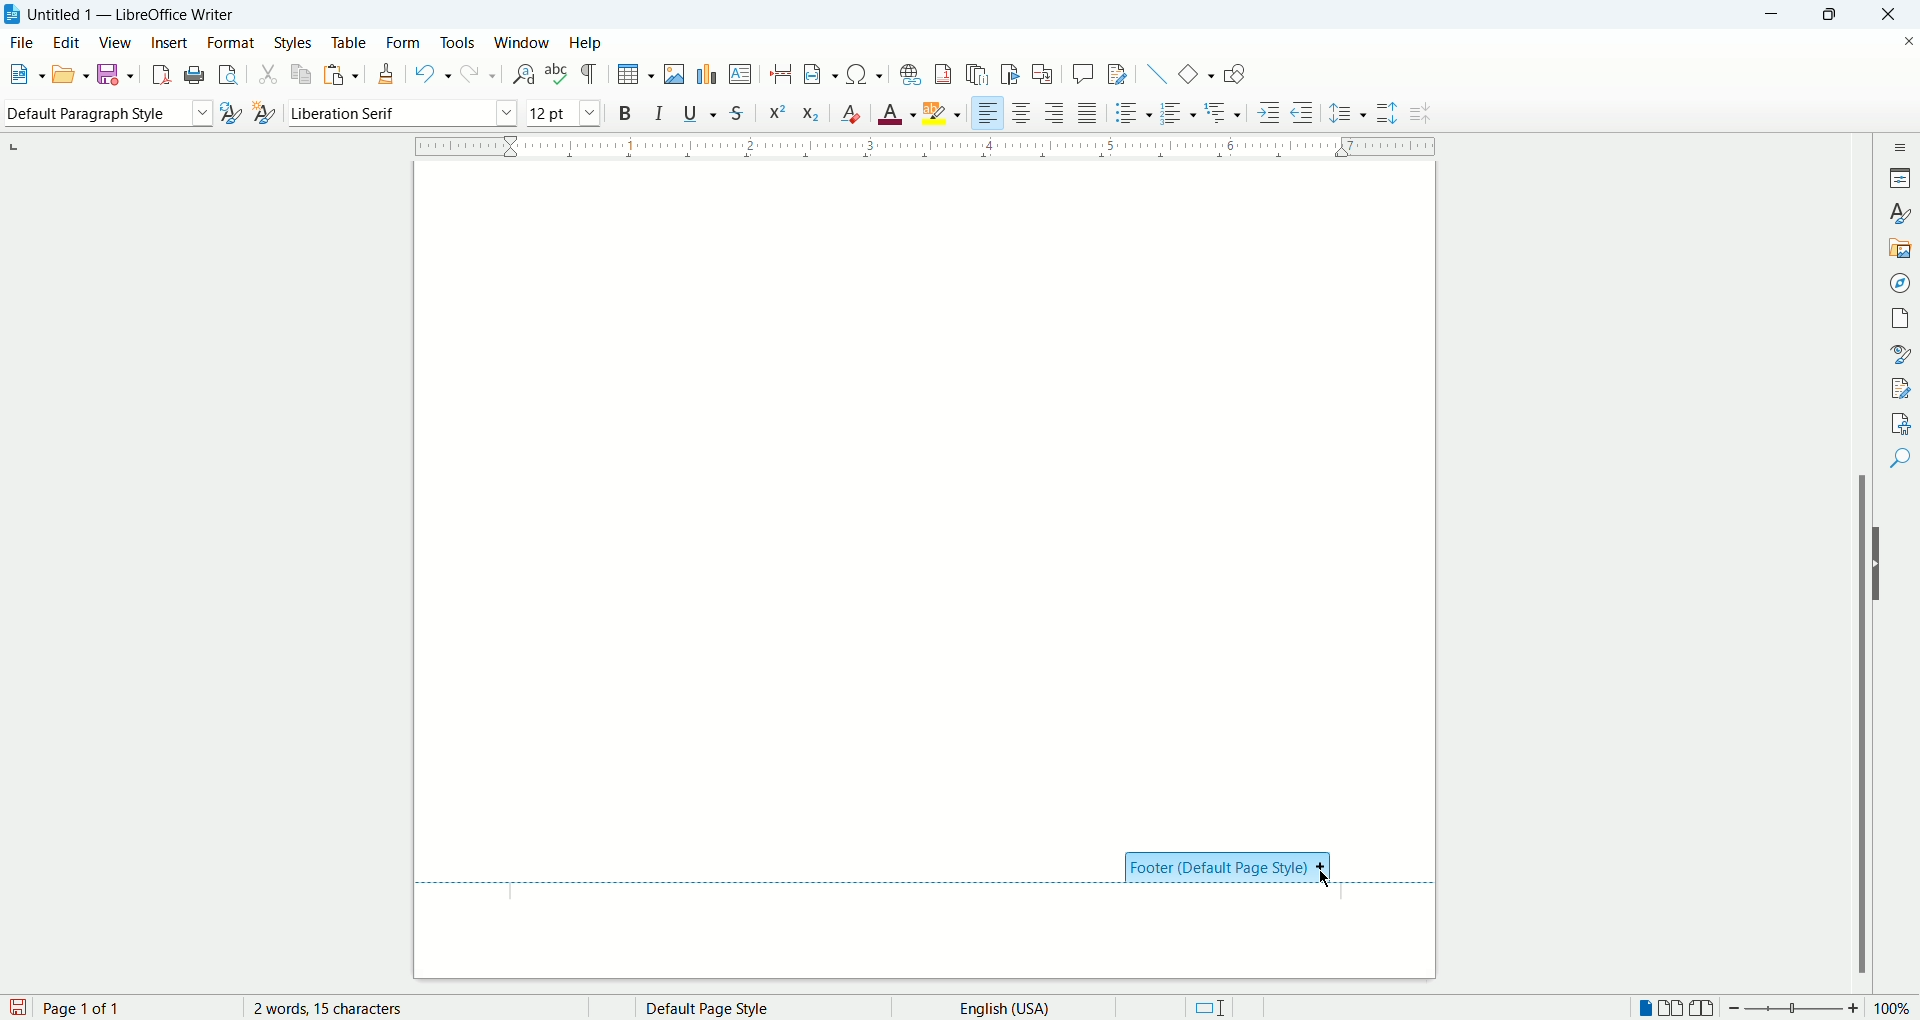 The image size is (1920, 1020). Describe the element at coordinates (460, 41) in the screenshot. I see `tools` at that location.